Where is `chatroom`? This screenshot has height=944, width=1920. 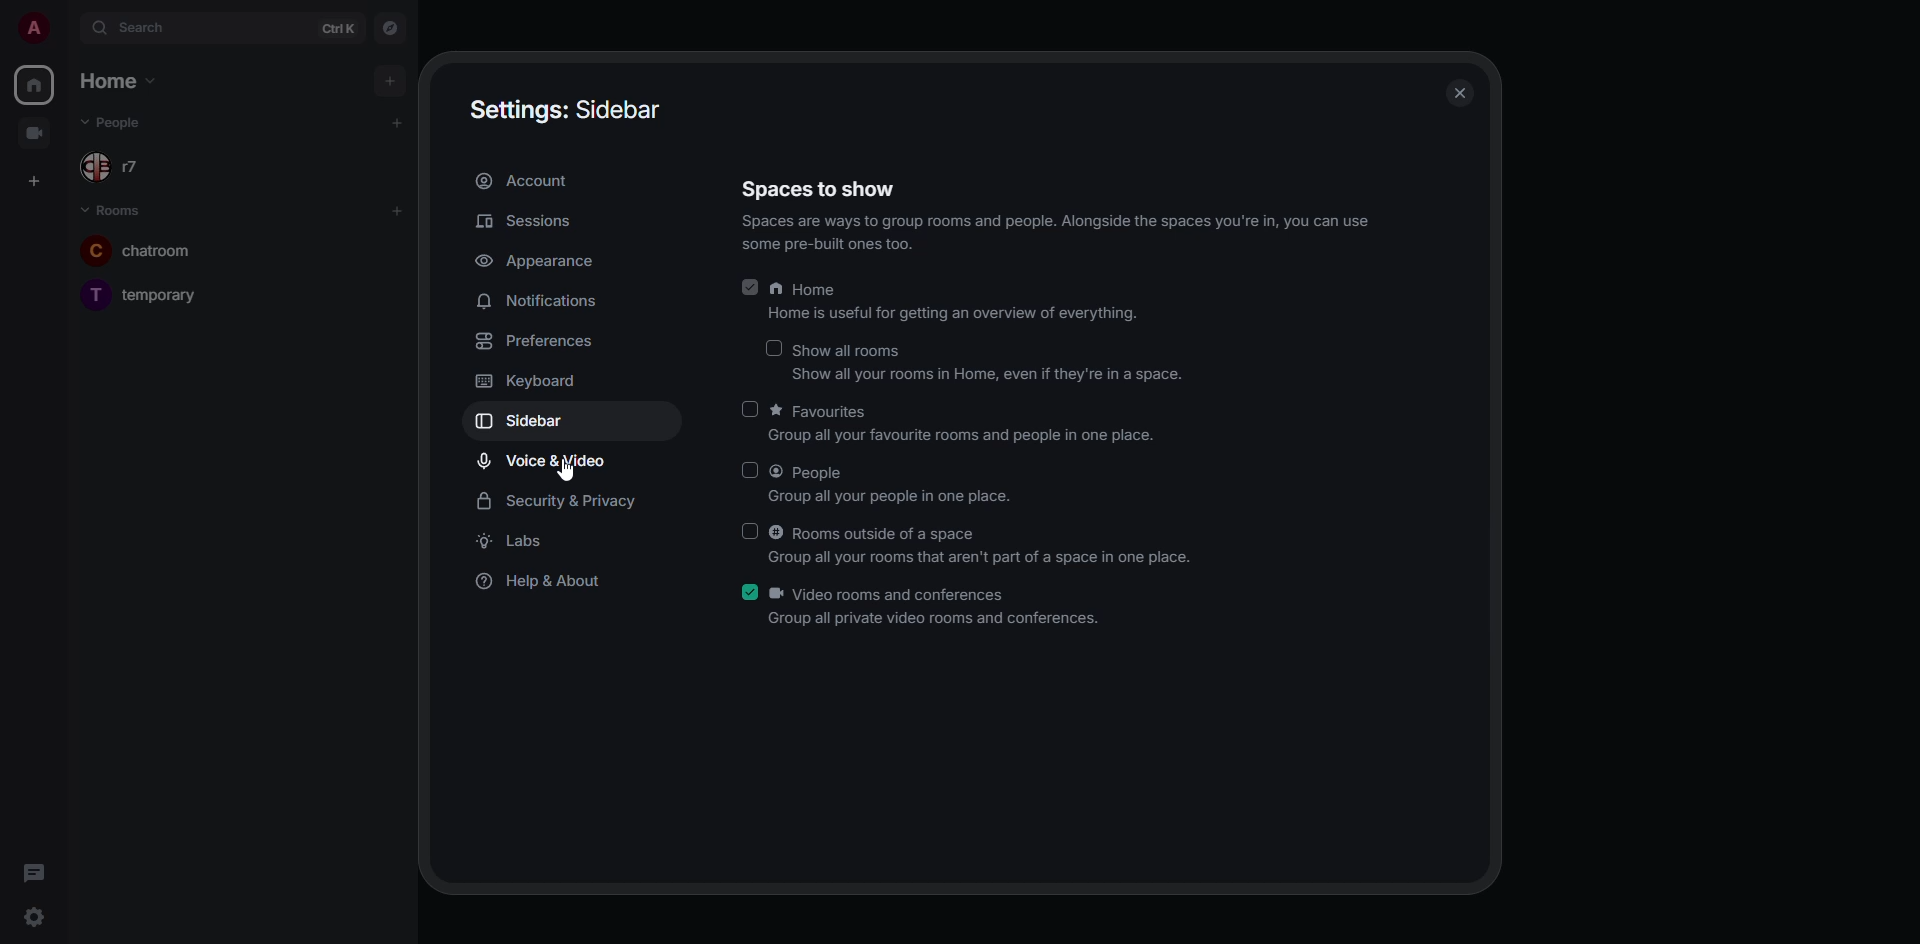 chatroom is located at coordinates (154, 249).